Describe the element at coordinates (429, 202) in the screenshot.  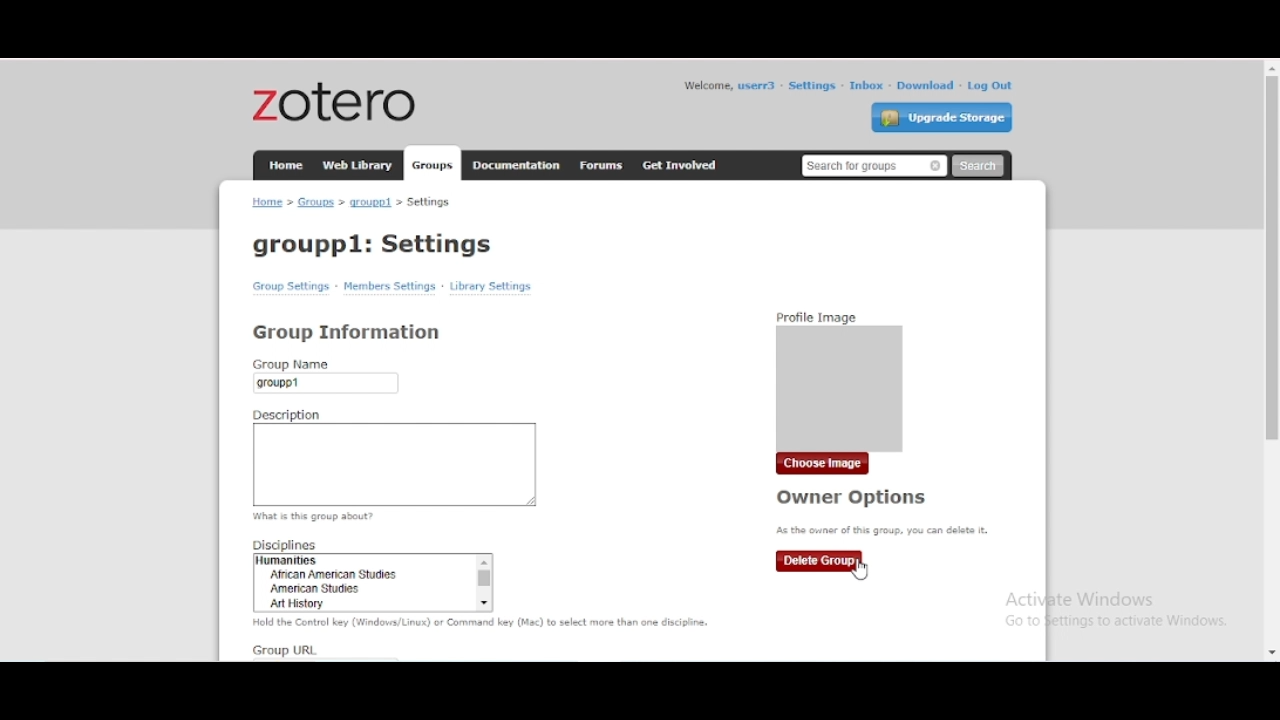
I see `settings` at that location.